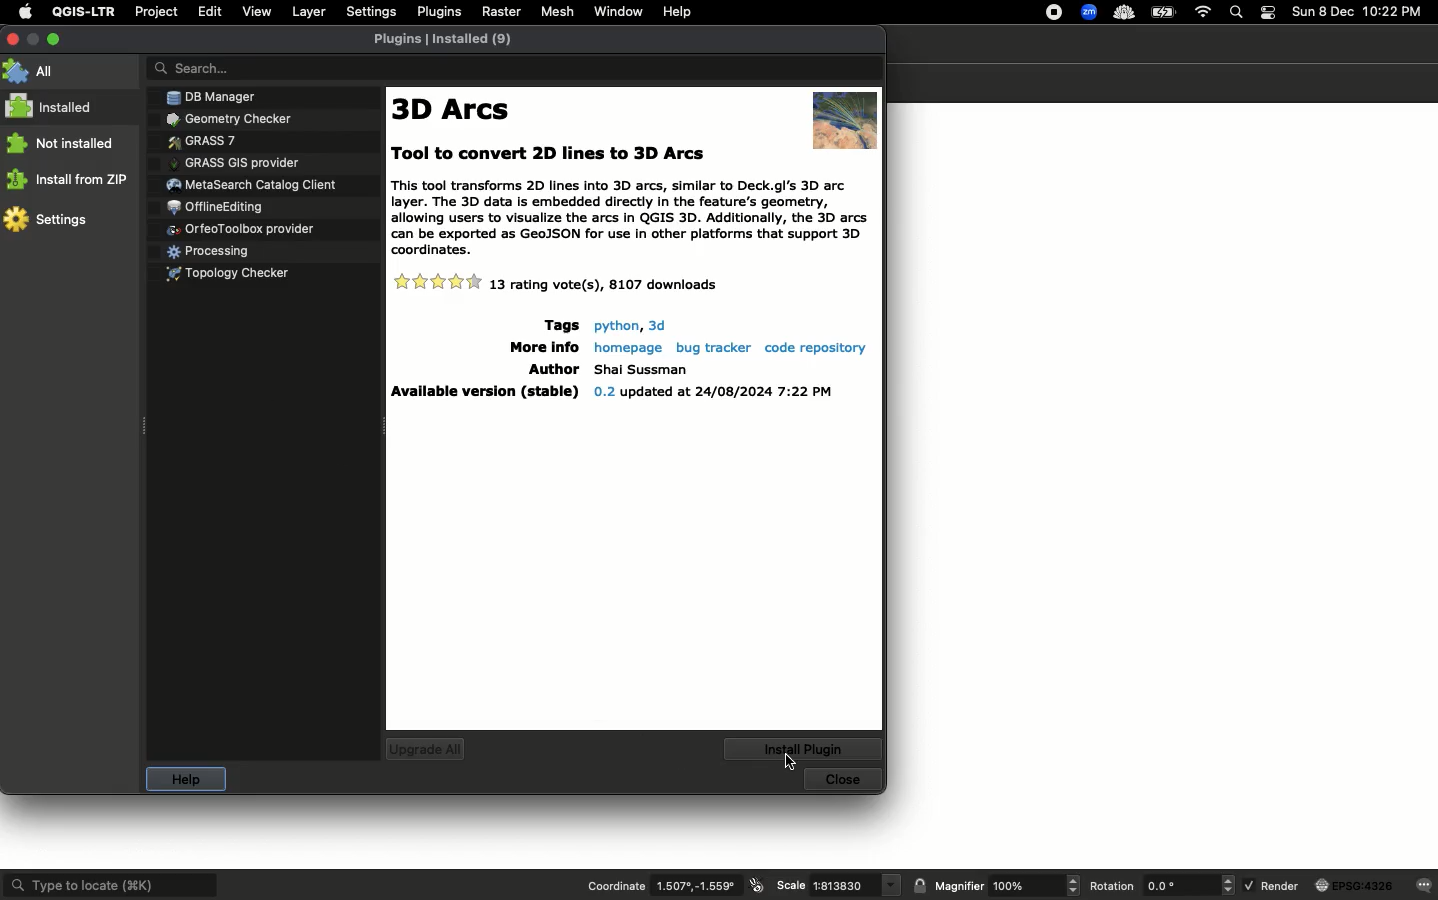 This screenshot has width=1438, height=900. I want to click on Magnifier, so click(1034, 885).